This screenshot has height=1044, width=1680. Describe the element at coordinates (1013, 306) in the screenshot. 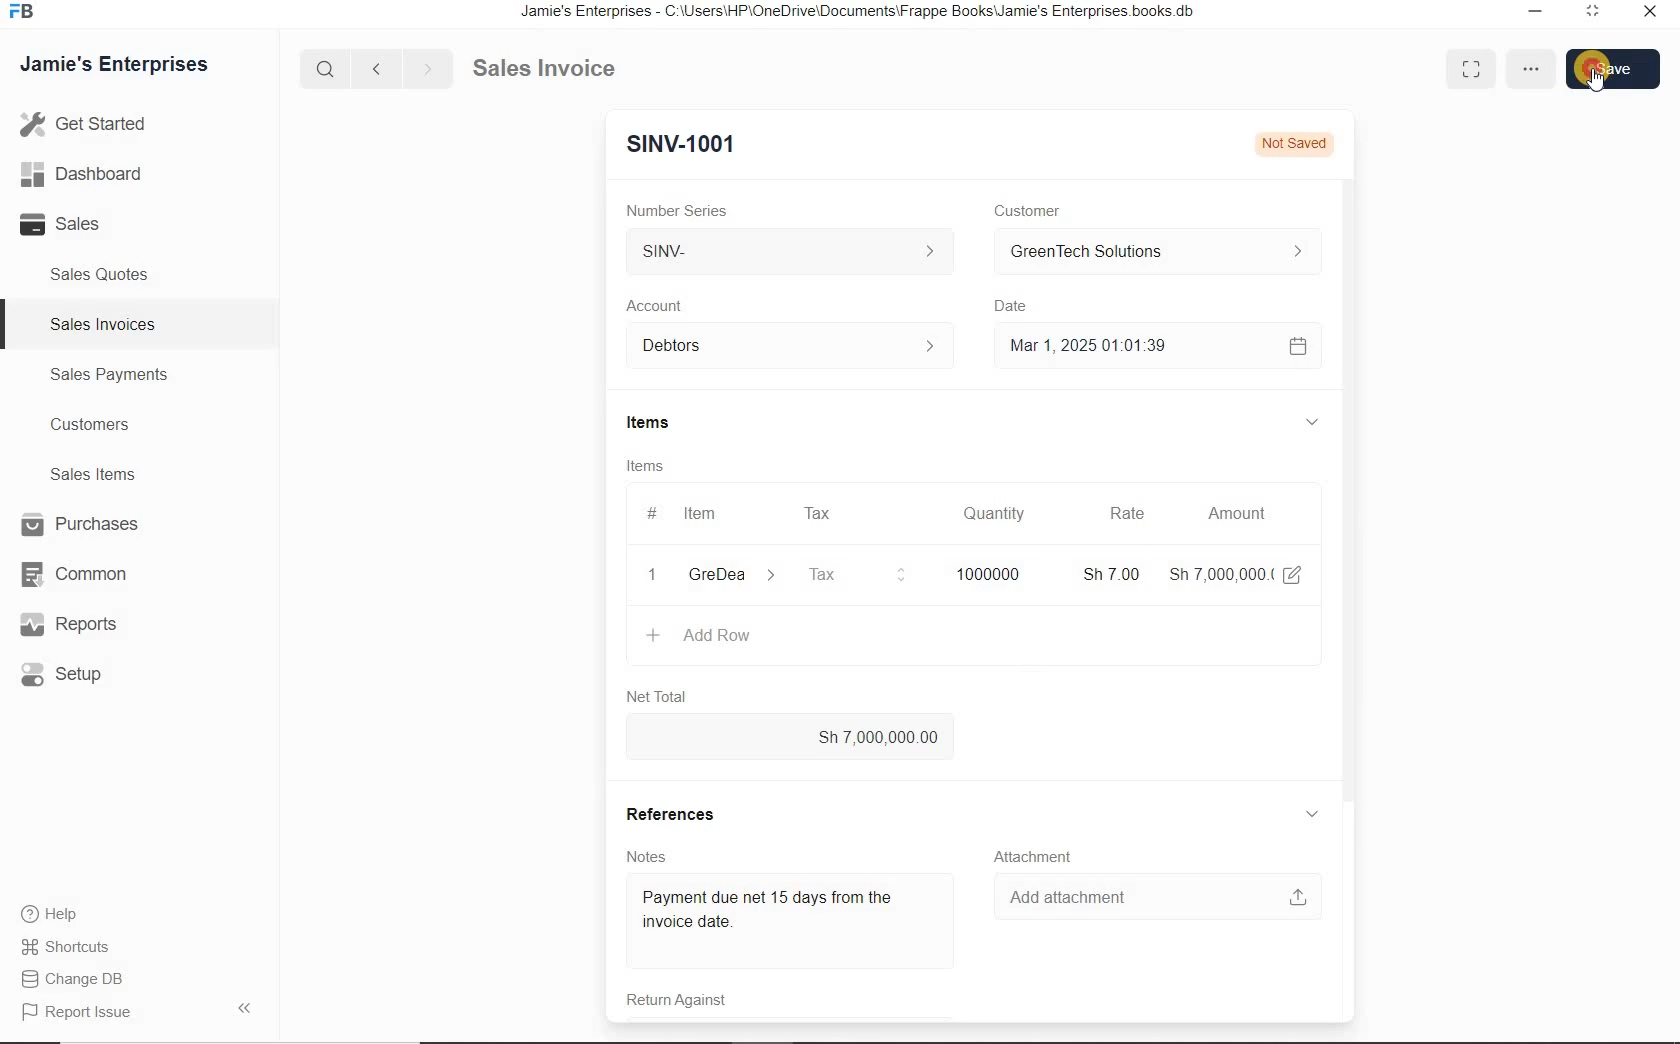

I see `Date` at that location.